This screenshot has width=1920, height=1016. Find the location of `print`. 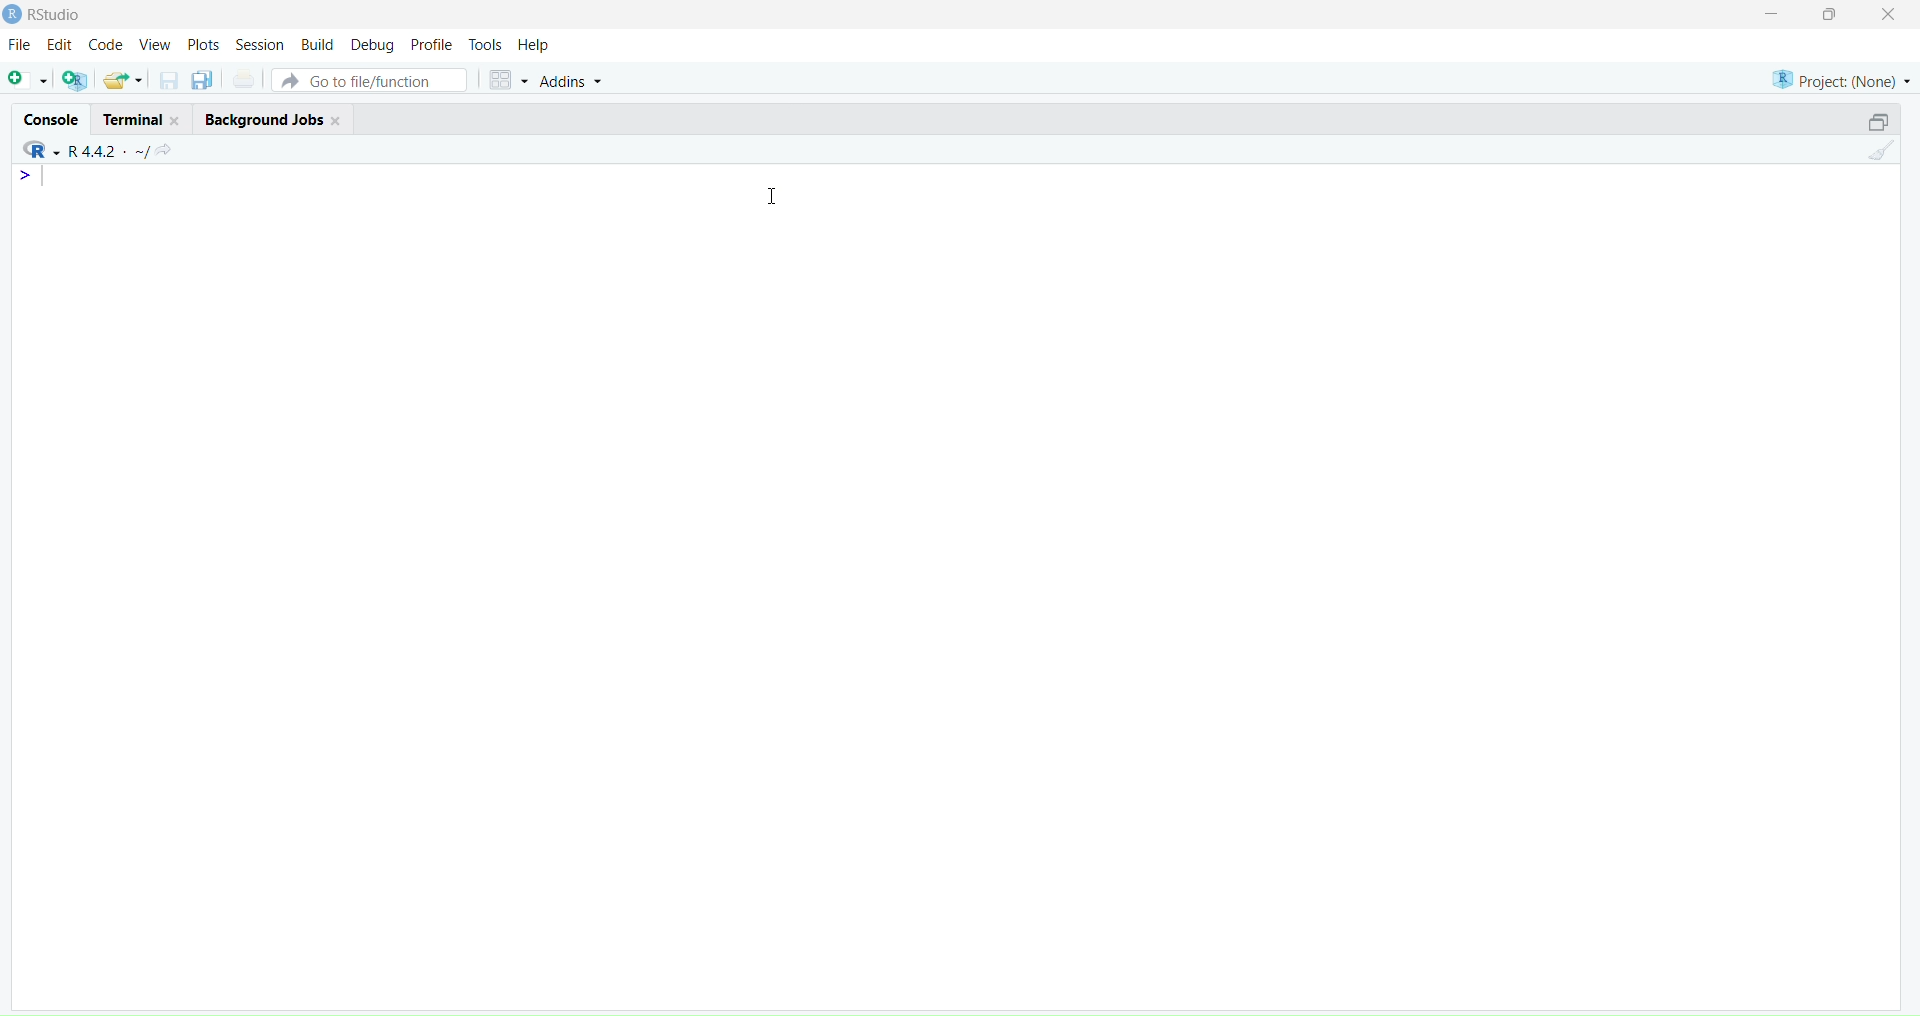

print is located at coordinates (244, 82).